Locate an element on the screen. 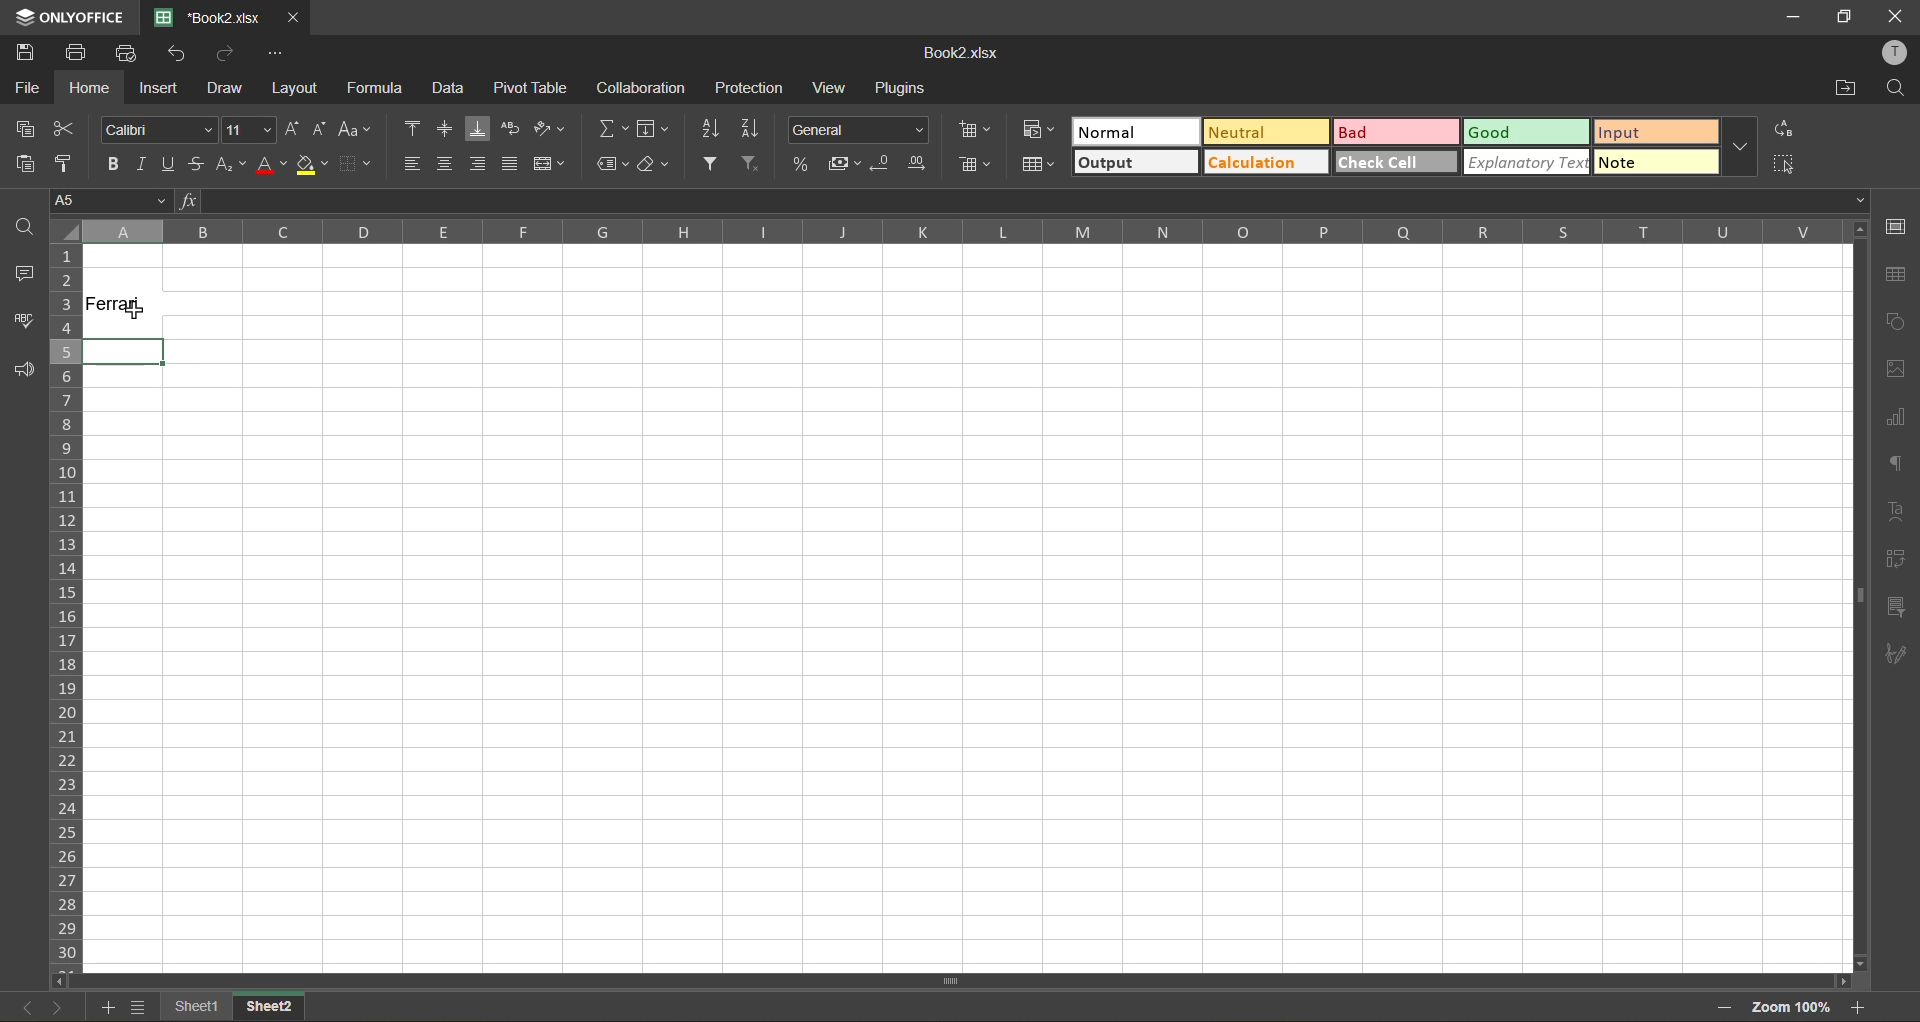 Image resolution: width=1920 pixels, height=1022 pixels. align center is located at coordinates (446, 164).